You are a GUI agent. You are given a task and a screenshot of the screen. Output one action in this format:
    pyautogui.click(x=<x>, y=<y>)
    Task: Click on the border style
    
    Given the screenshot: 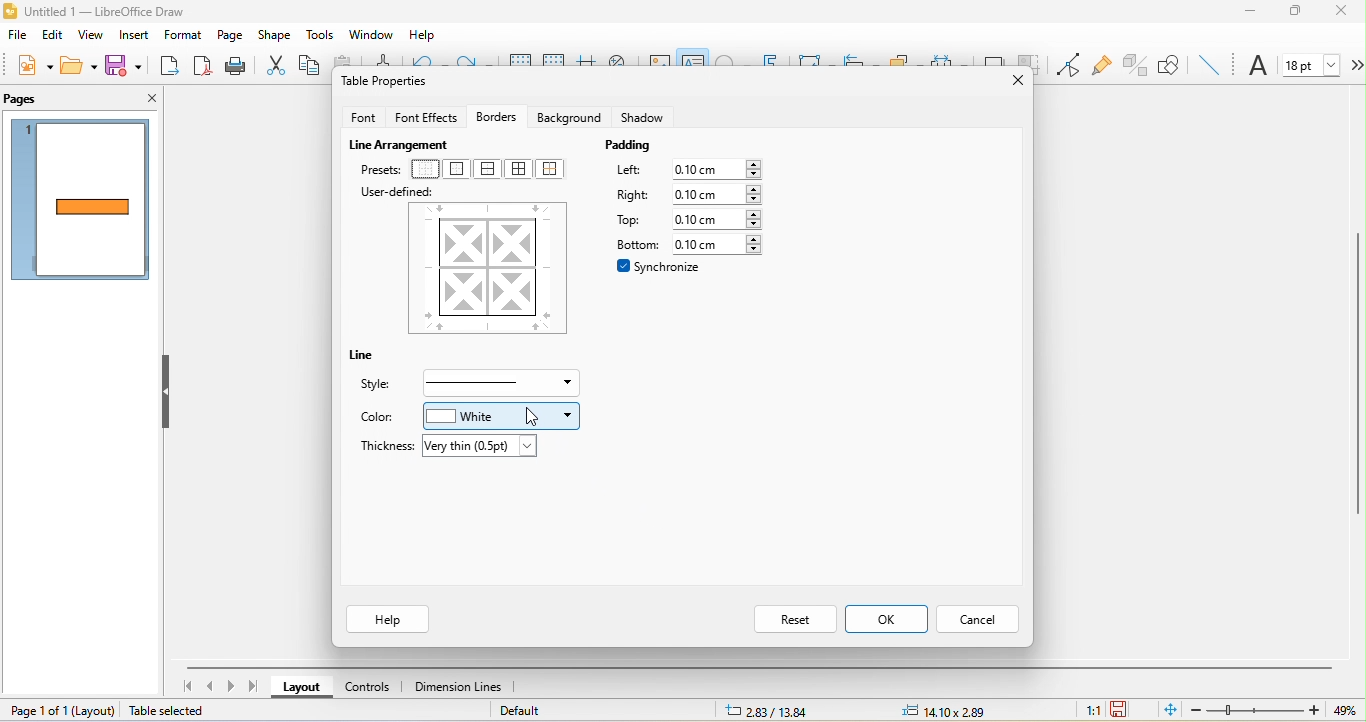 What is the action you would take?
    pyautogui.click(x=493, y=268)
    